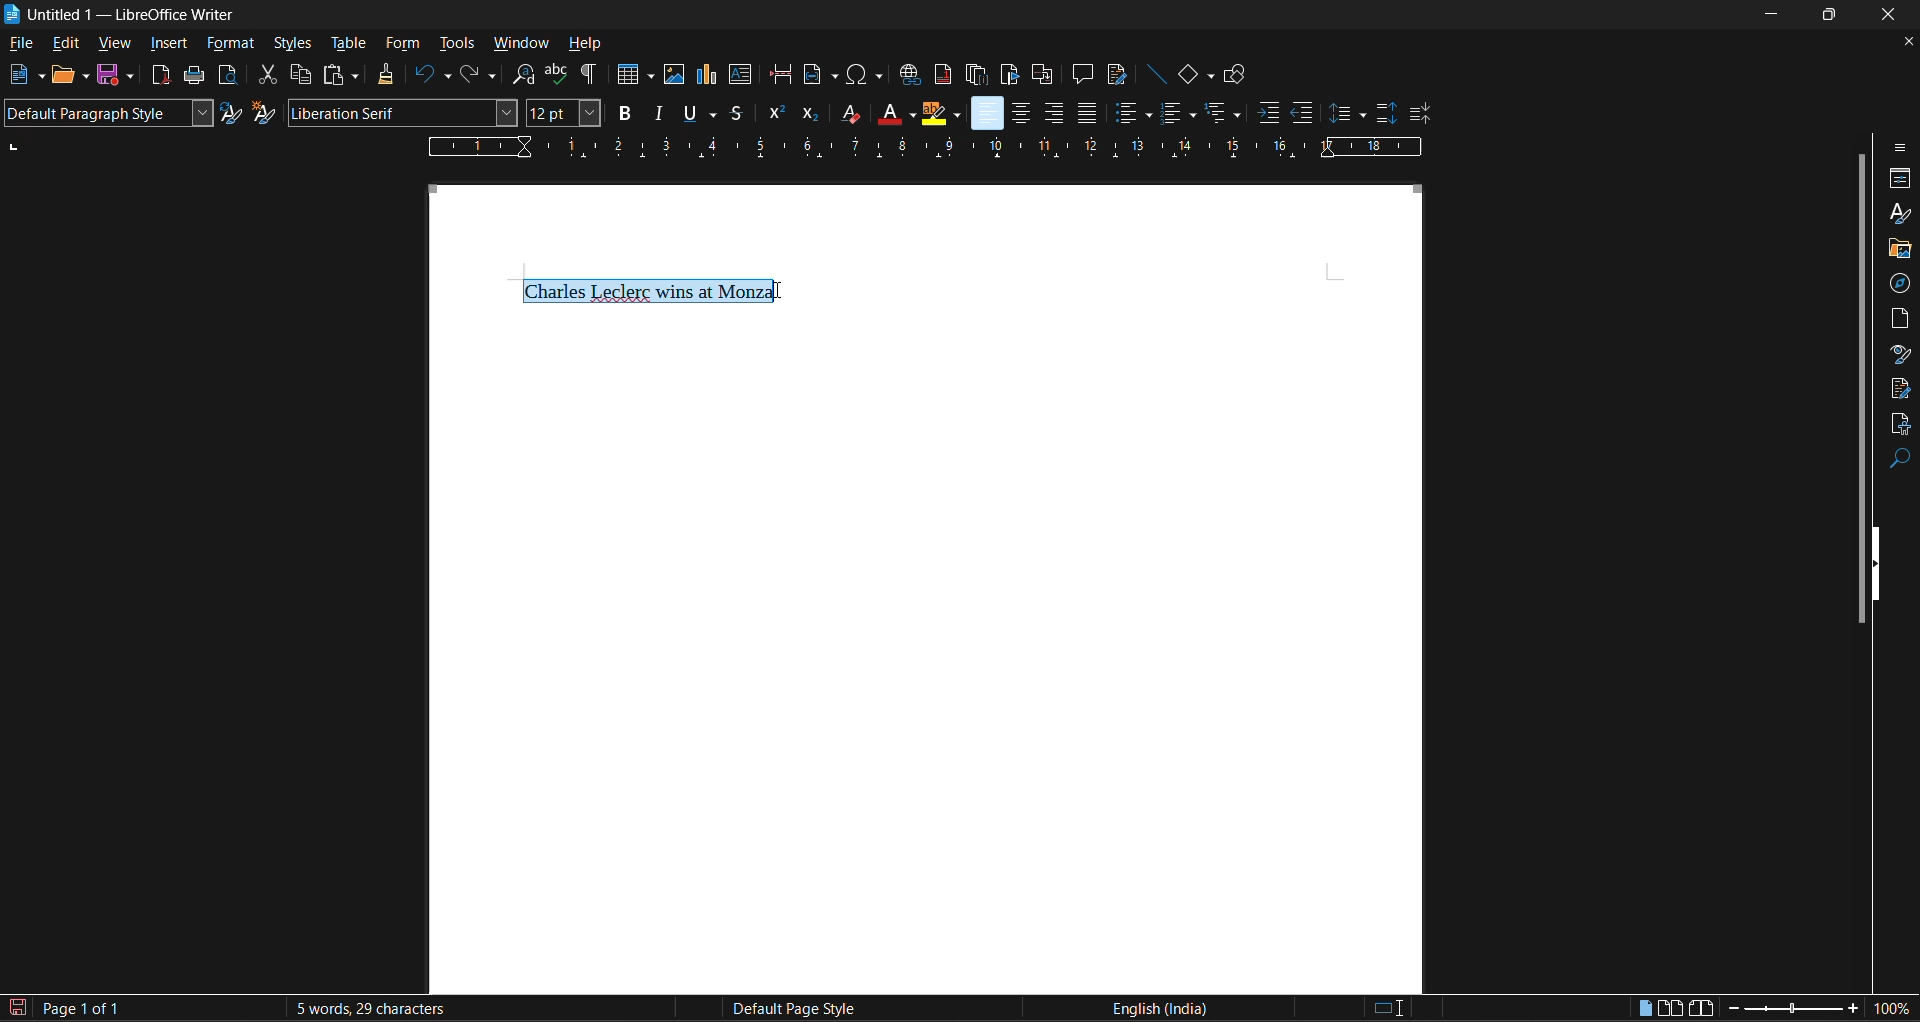 Image resolution: width=1920 pixels, height=1022 pixels. I want to click on open, so click(74, 77).